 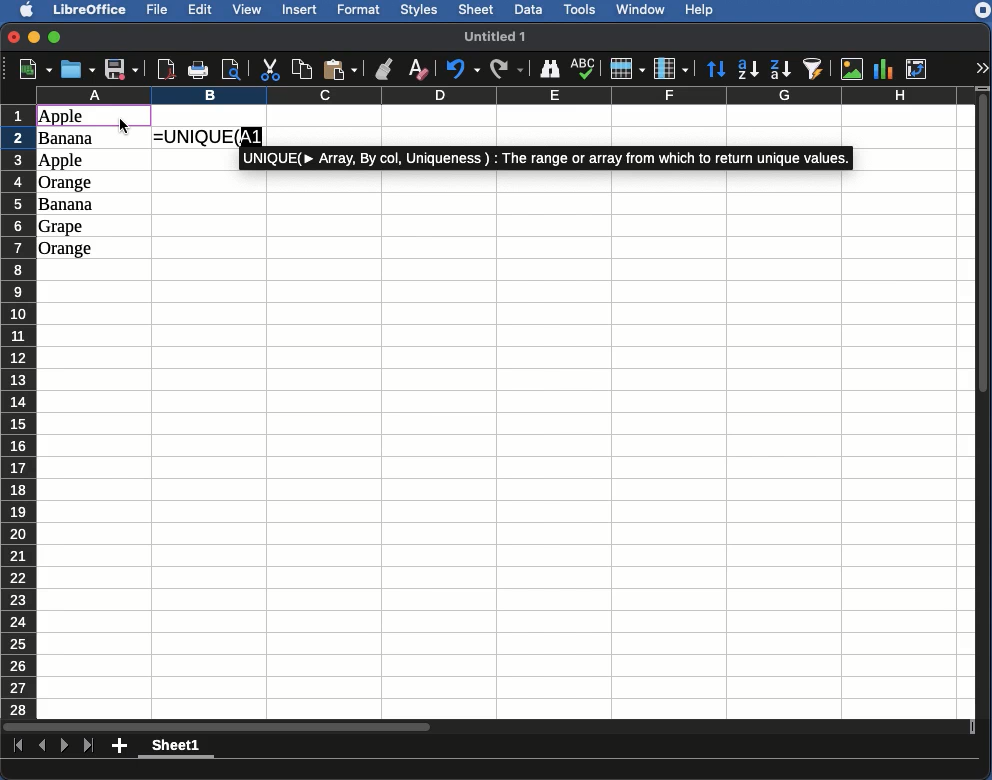 What do you see at coordinates (361, 10) in the screenshot?
I see `Format` at bounding box center [361, 10].